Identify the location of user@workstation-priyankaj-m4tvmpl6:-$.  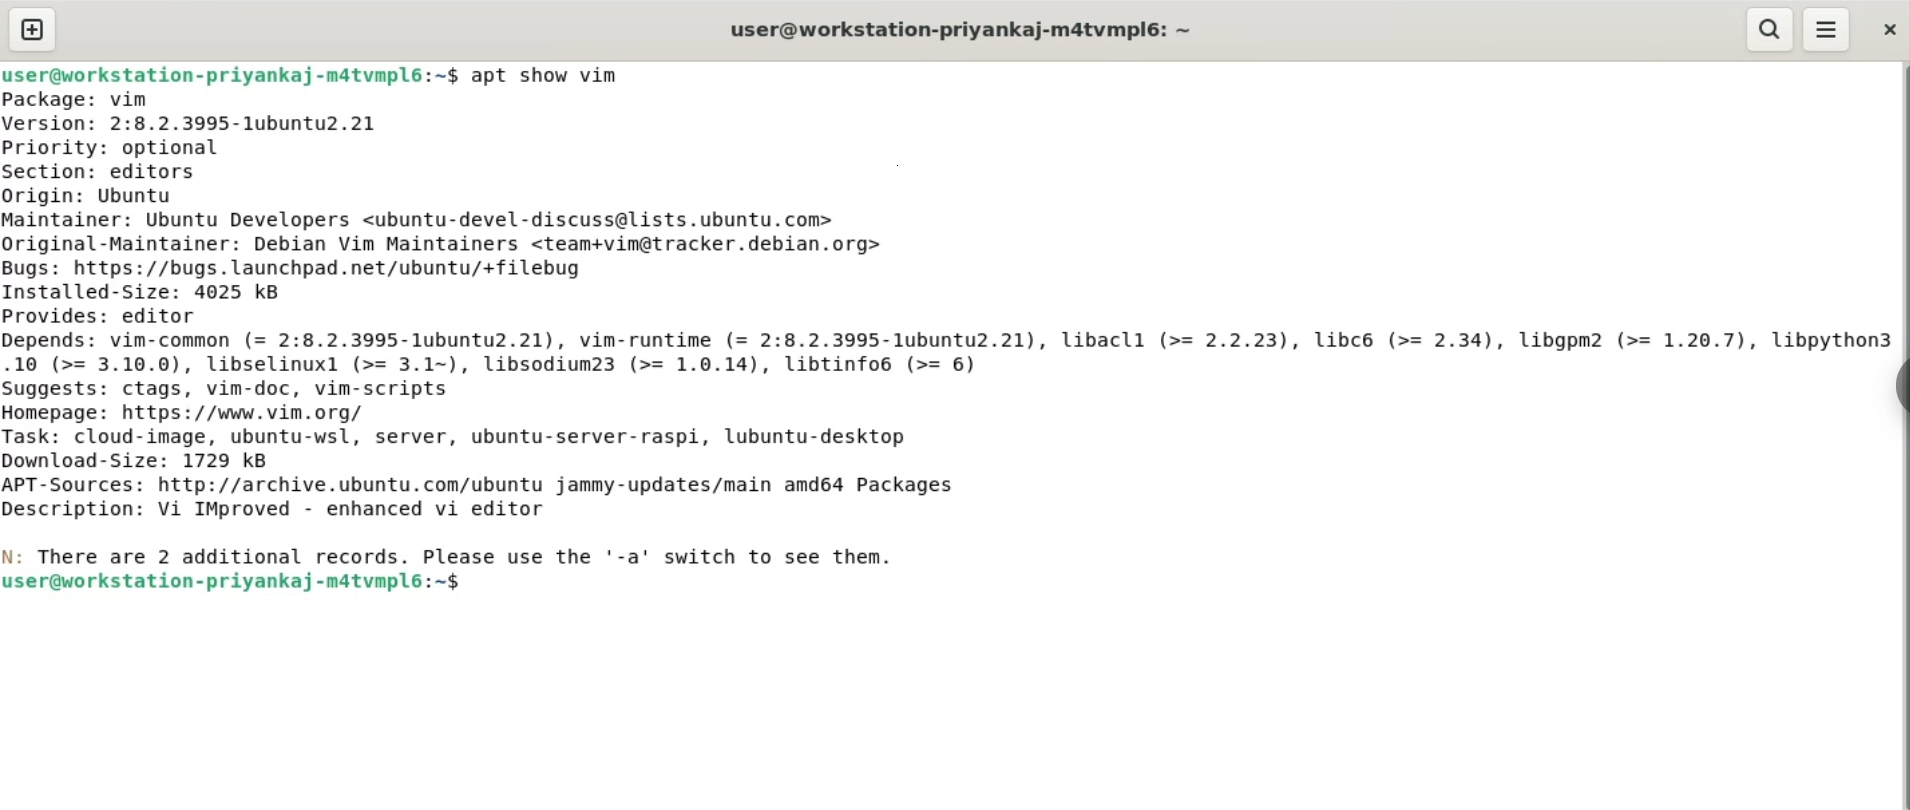
(231, 76).